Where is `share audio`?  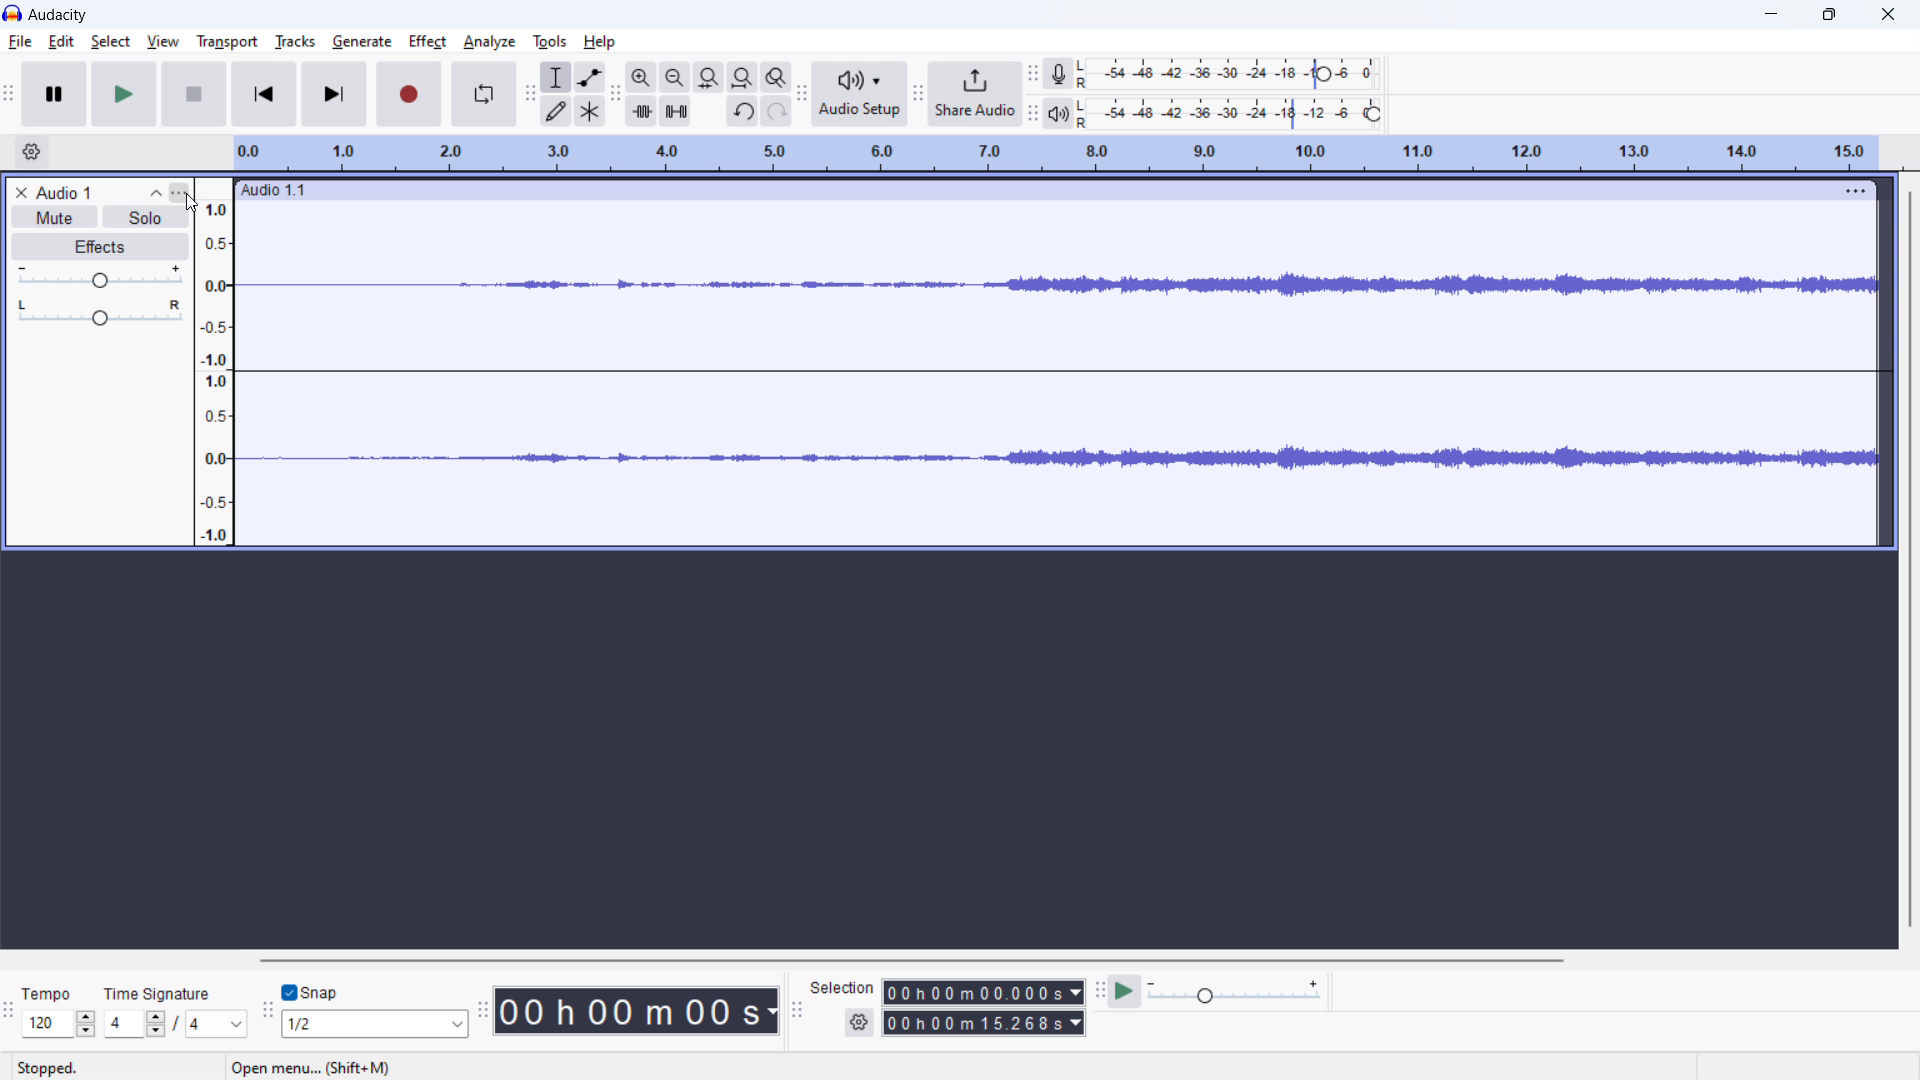
share audio is located at coordinates (977, 93).